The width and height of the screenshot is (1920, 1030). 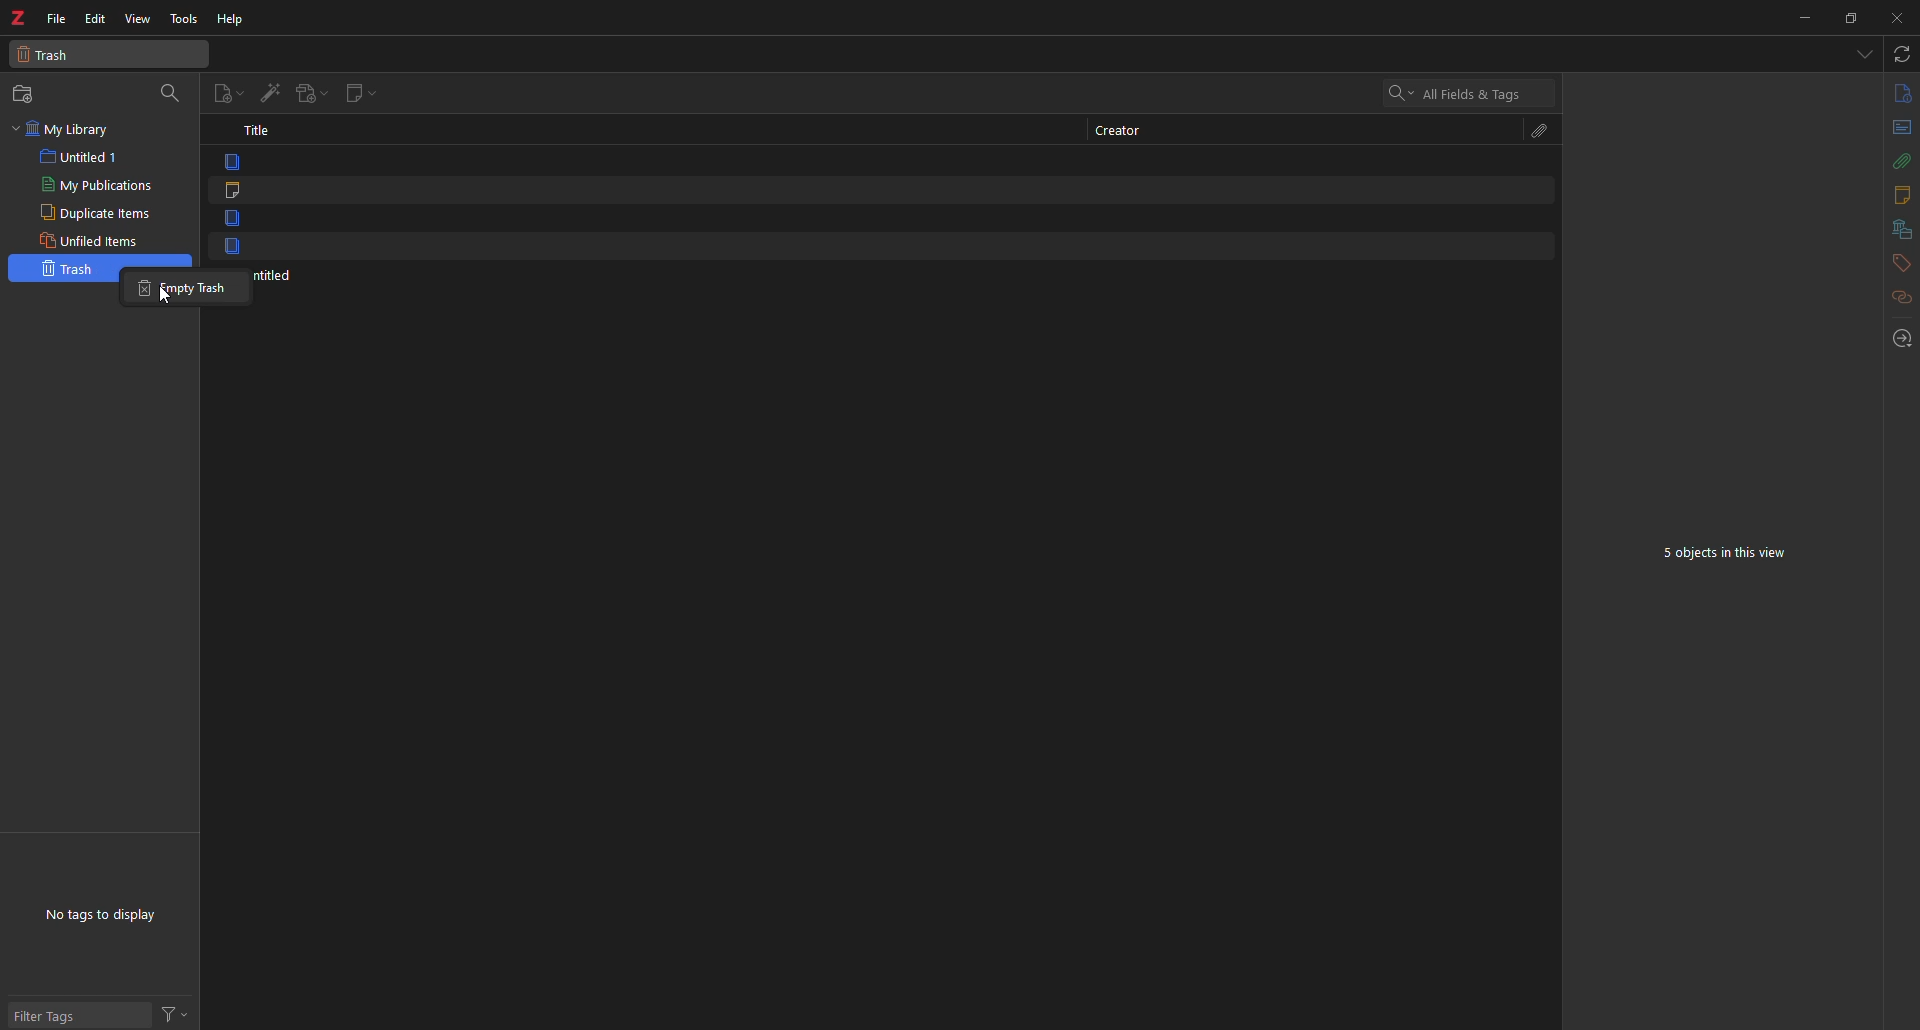 What do you see at coordinates (1899, 297) in the screenshot?
I see `related` at bounding box center [1899, 297].